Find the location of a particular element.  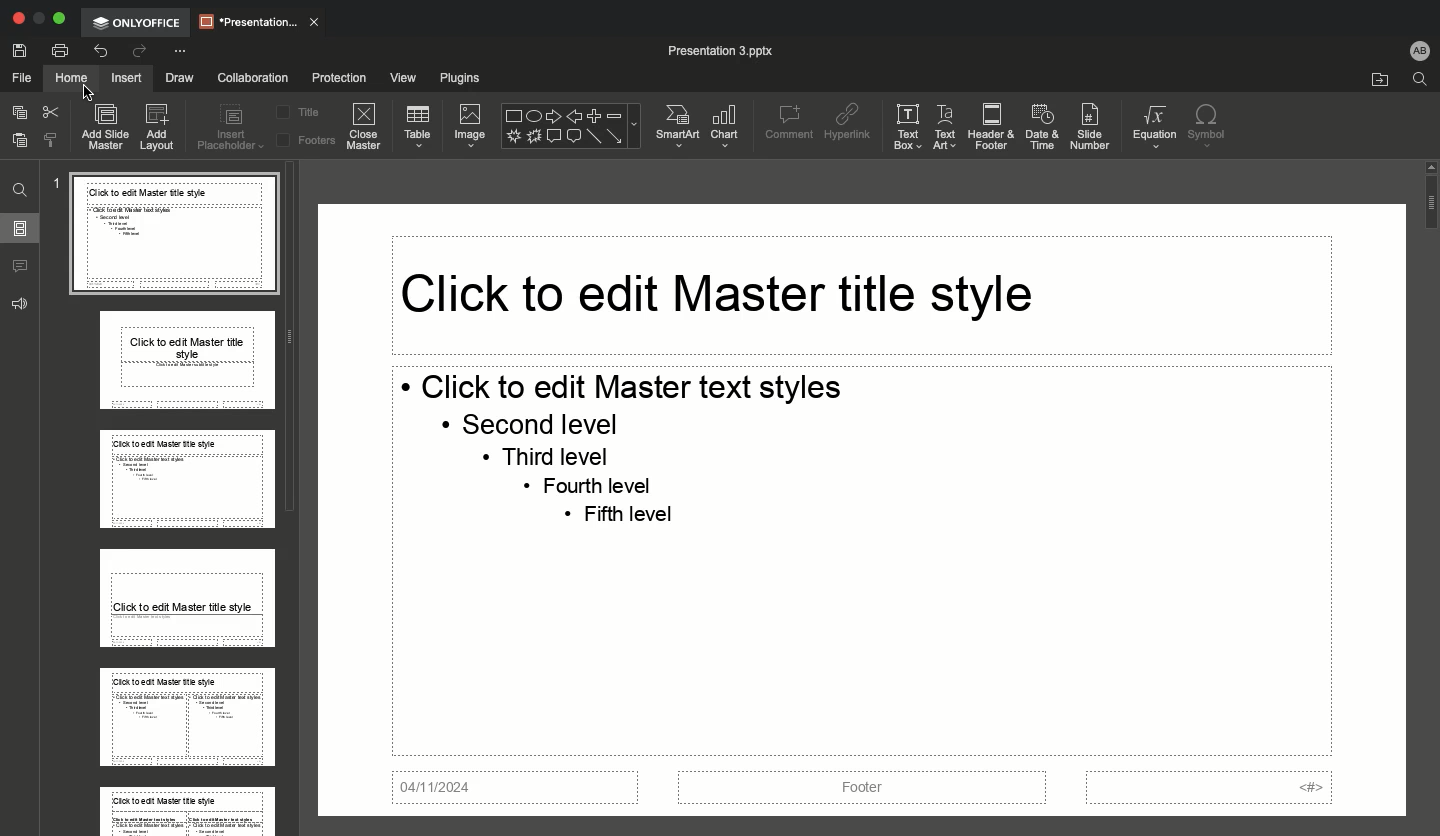

Close master is located at coordinates (362, 126).